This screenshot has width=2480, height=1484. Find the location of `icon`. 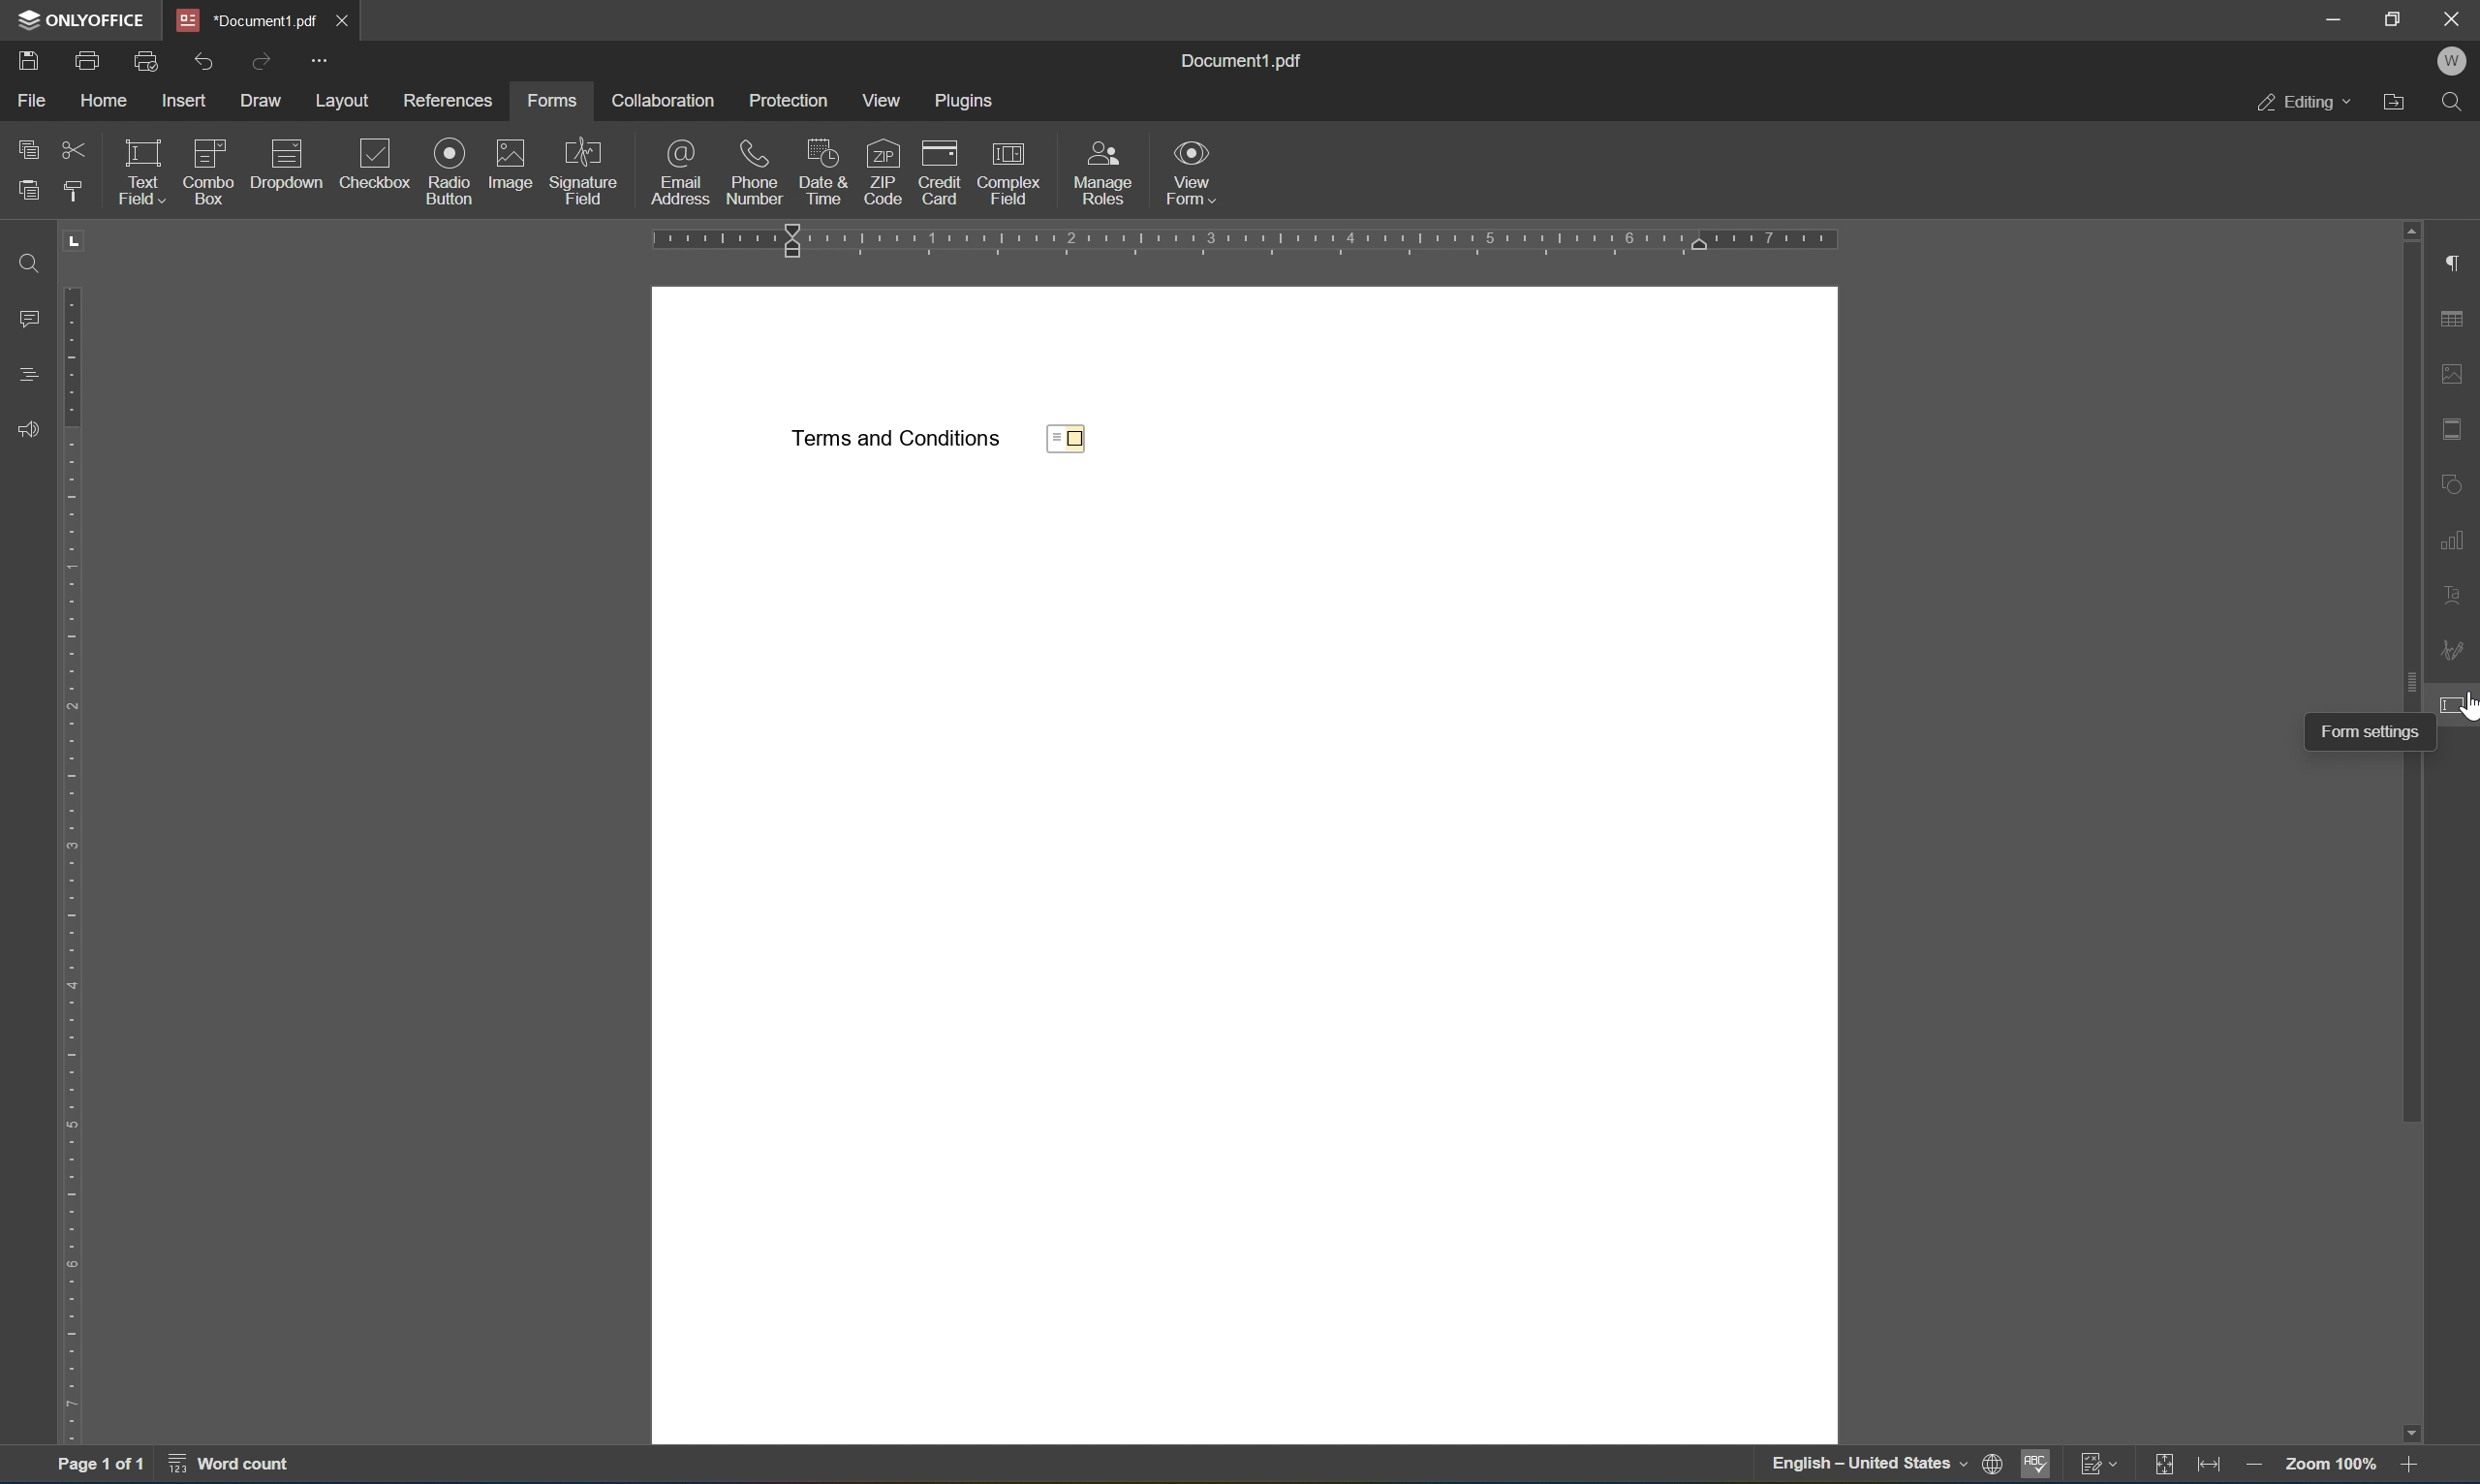

icon is located at coordinates (509, 154).